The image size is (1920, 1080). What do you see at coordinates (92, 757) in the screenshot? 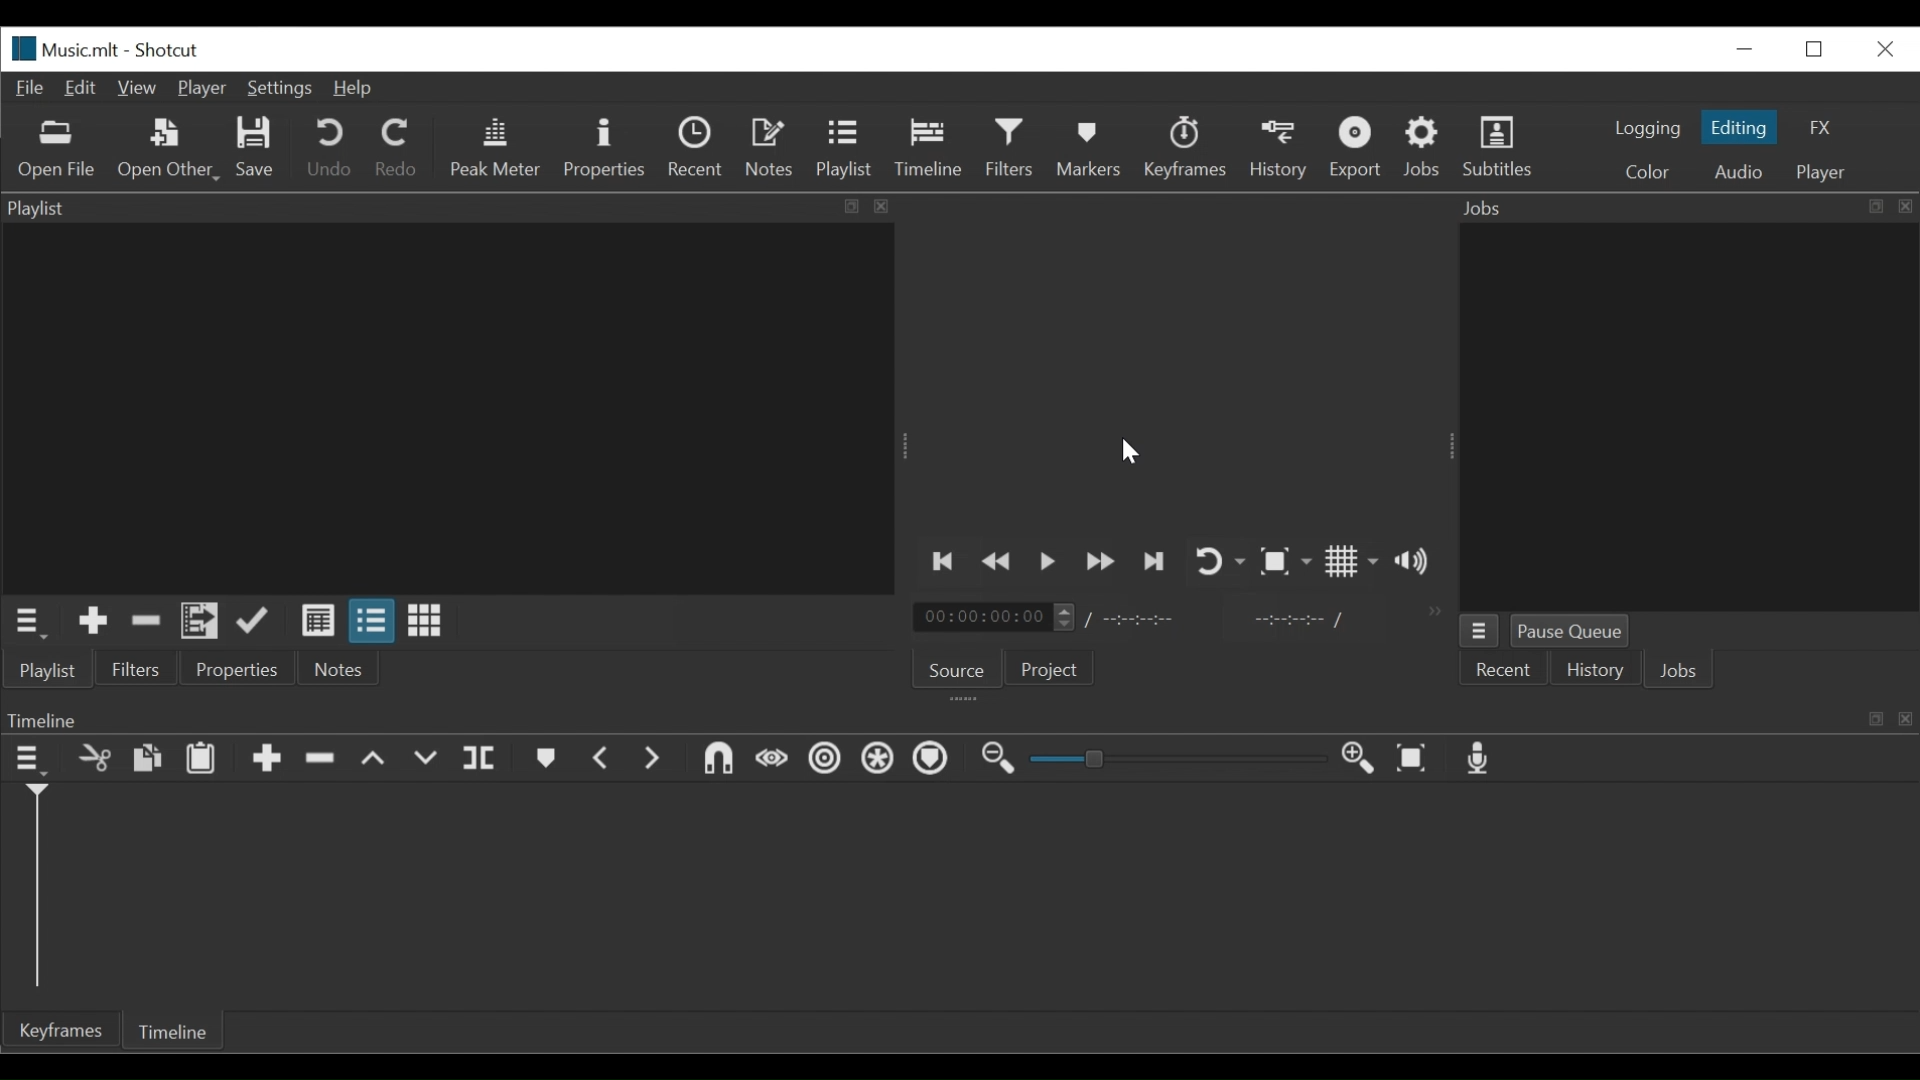
I see `Remove cut` at bounding box center [92, 757].